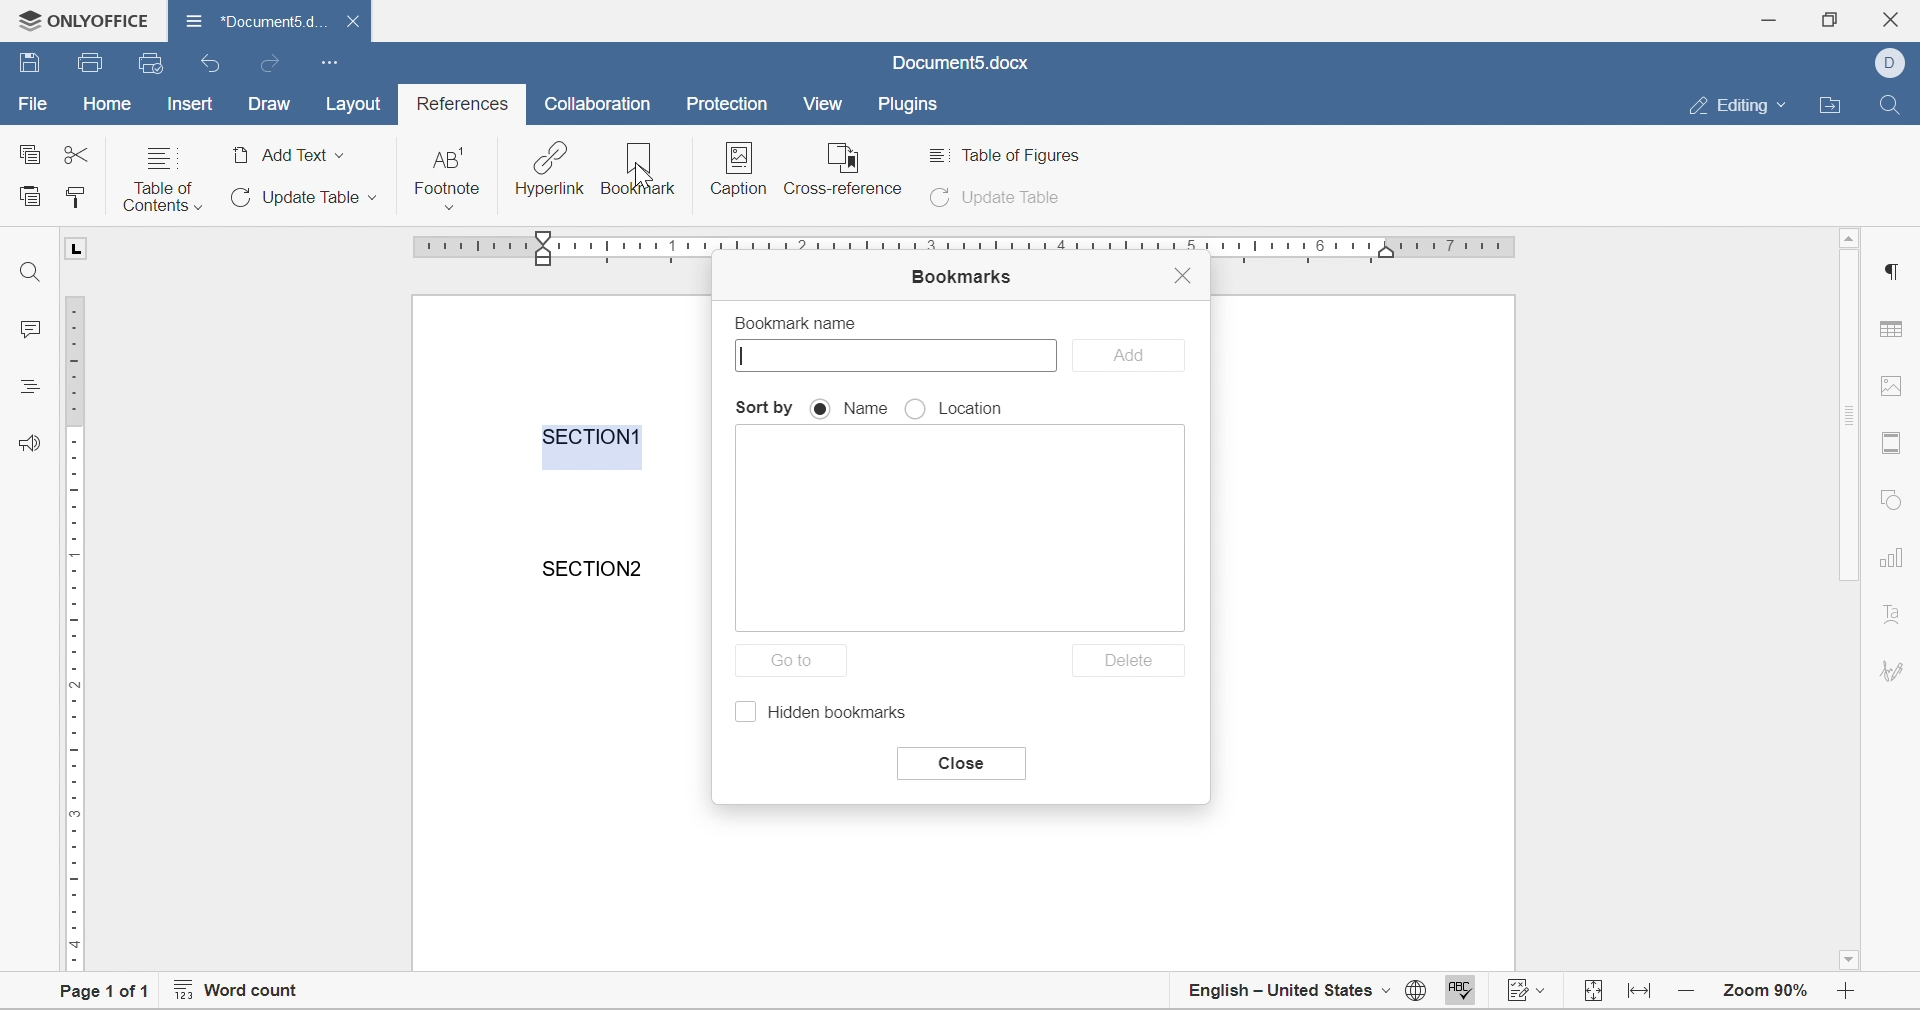 This screenshot has width=1920, height=1010. What do you see at coordinates (30, 194) in the screenshot?
I see `paste` at bounding box center [30, 194].